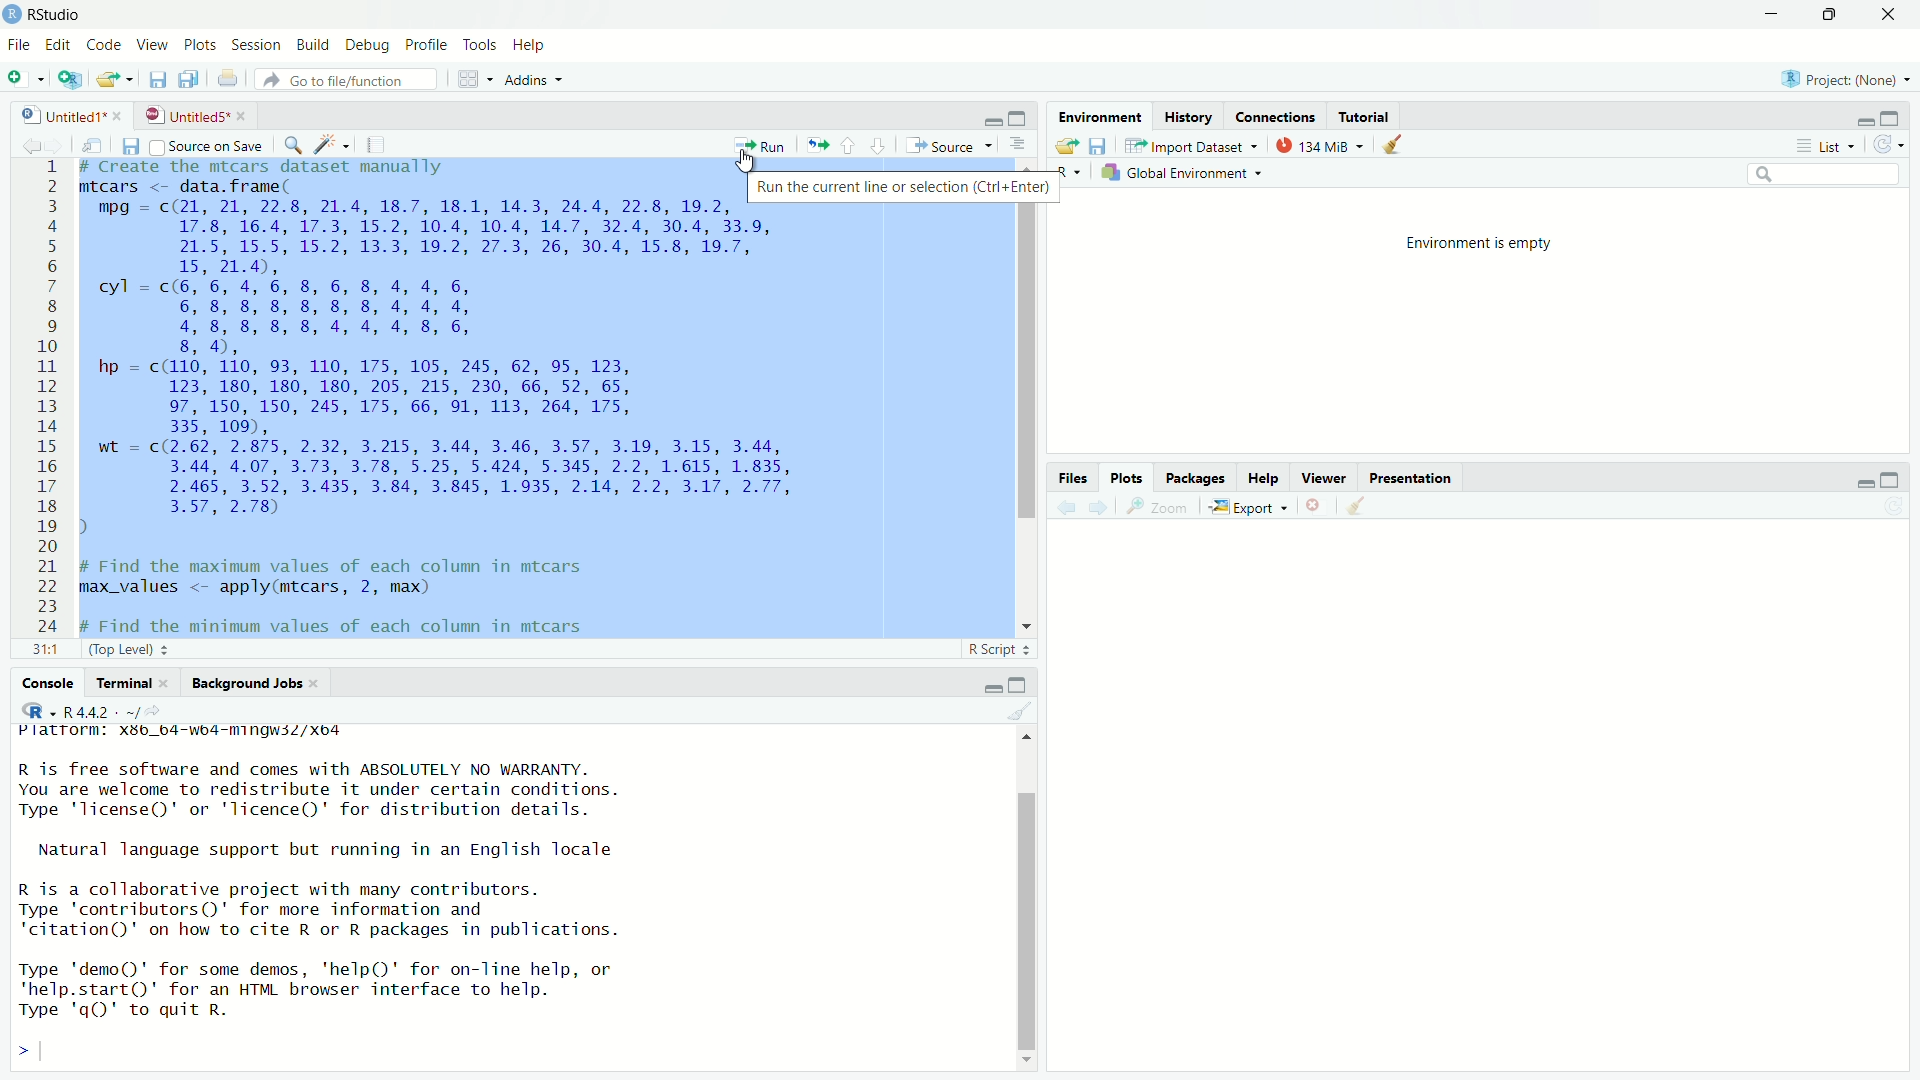  What do you see at coordinates (994, 647) in the screenshot?
I see `R Script ` at bounding box center [994, 647].